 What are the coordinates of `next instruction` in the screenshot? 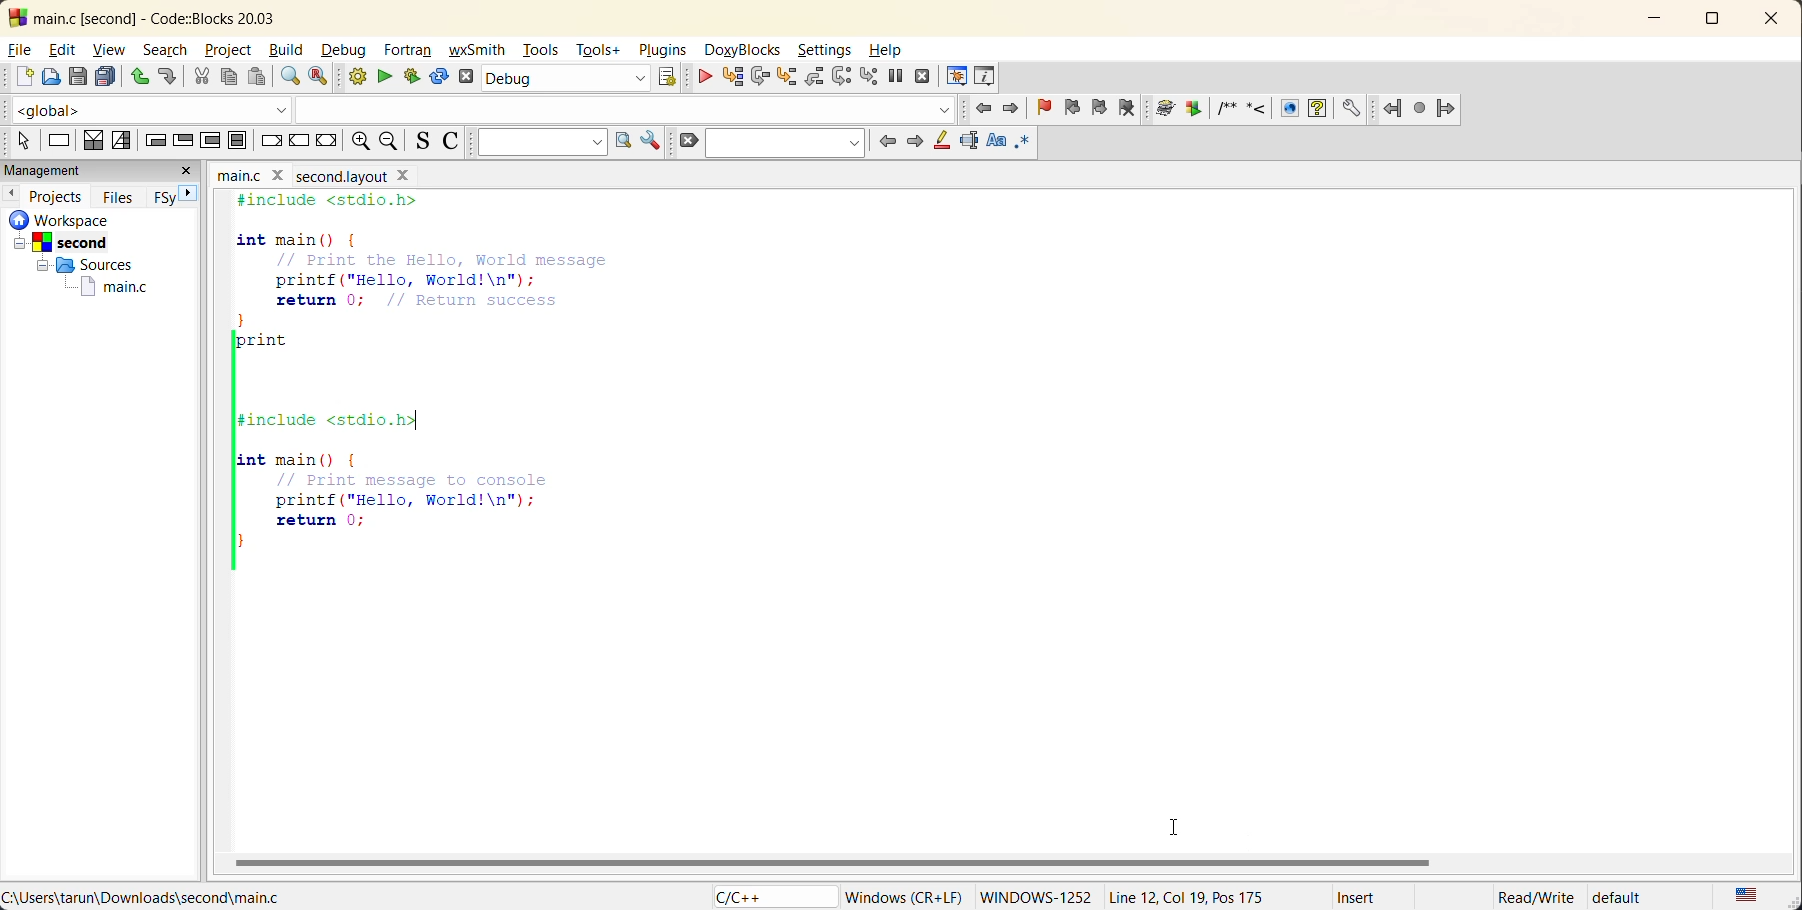 It's located at (846, 76).